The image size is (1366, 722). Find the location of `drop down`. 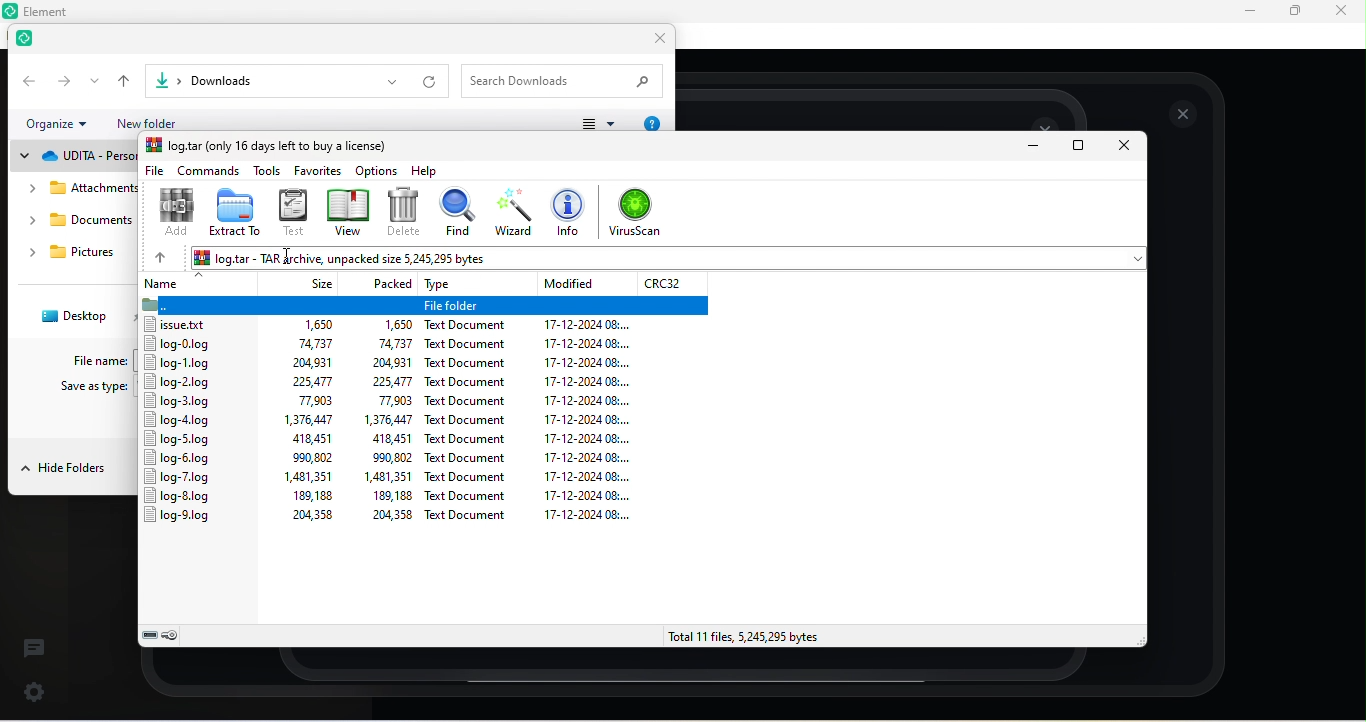

drop down is located at coordinates (391, 82).